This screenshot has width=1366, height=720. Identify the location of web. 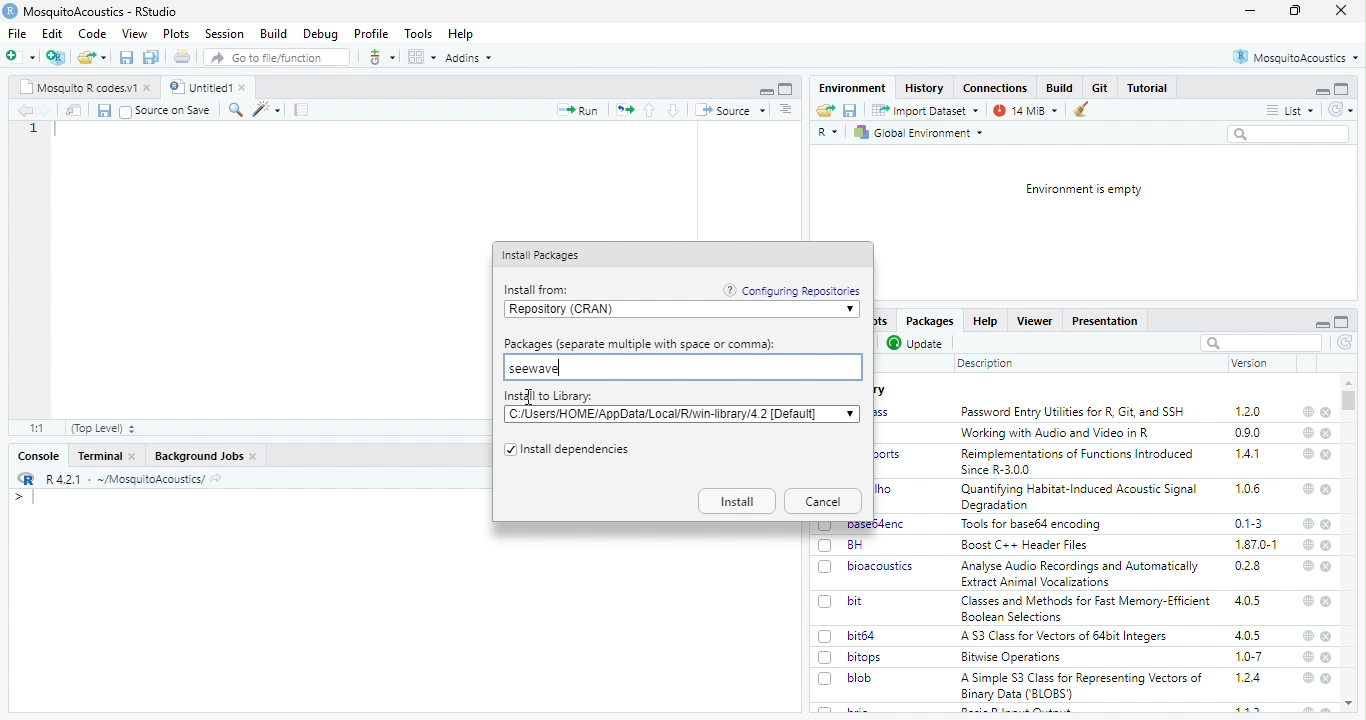
(1310, 433).